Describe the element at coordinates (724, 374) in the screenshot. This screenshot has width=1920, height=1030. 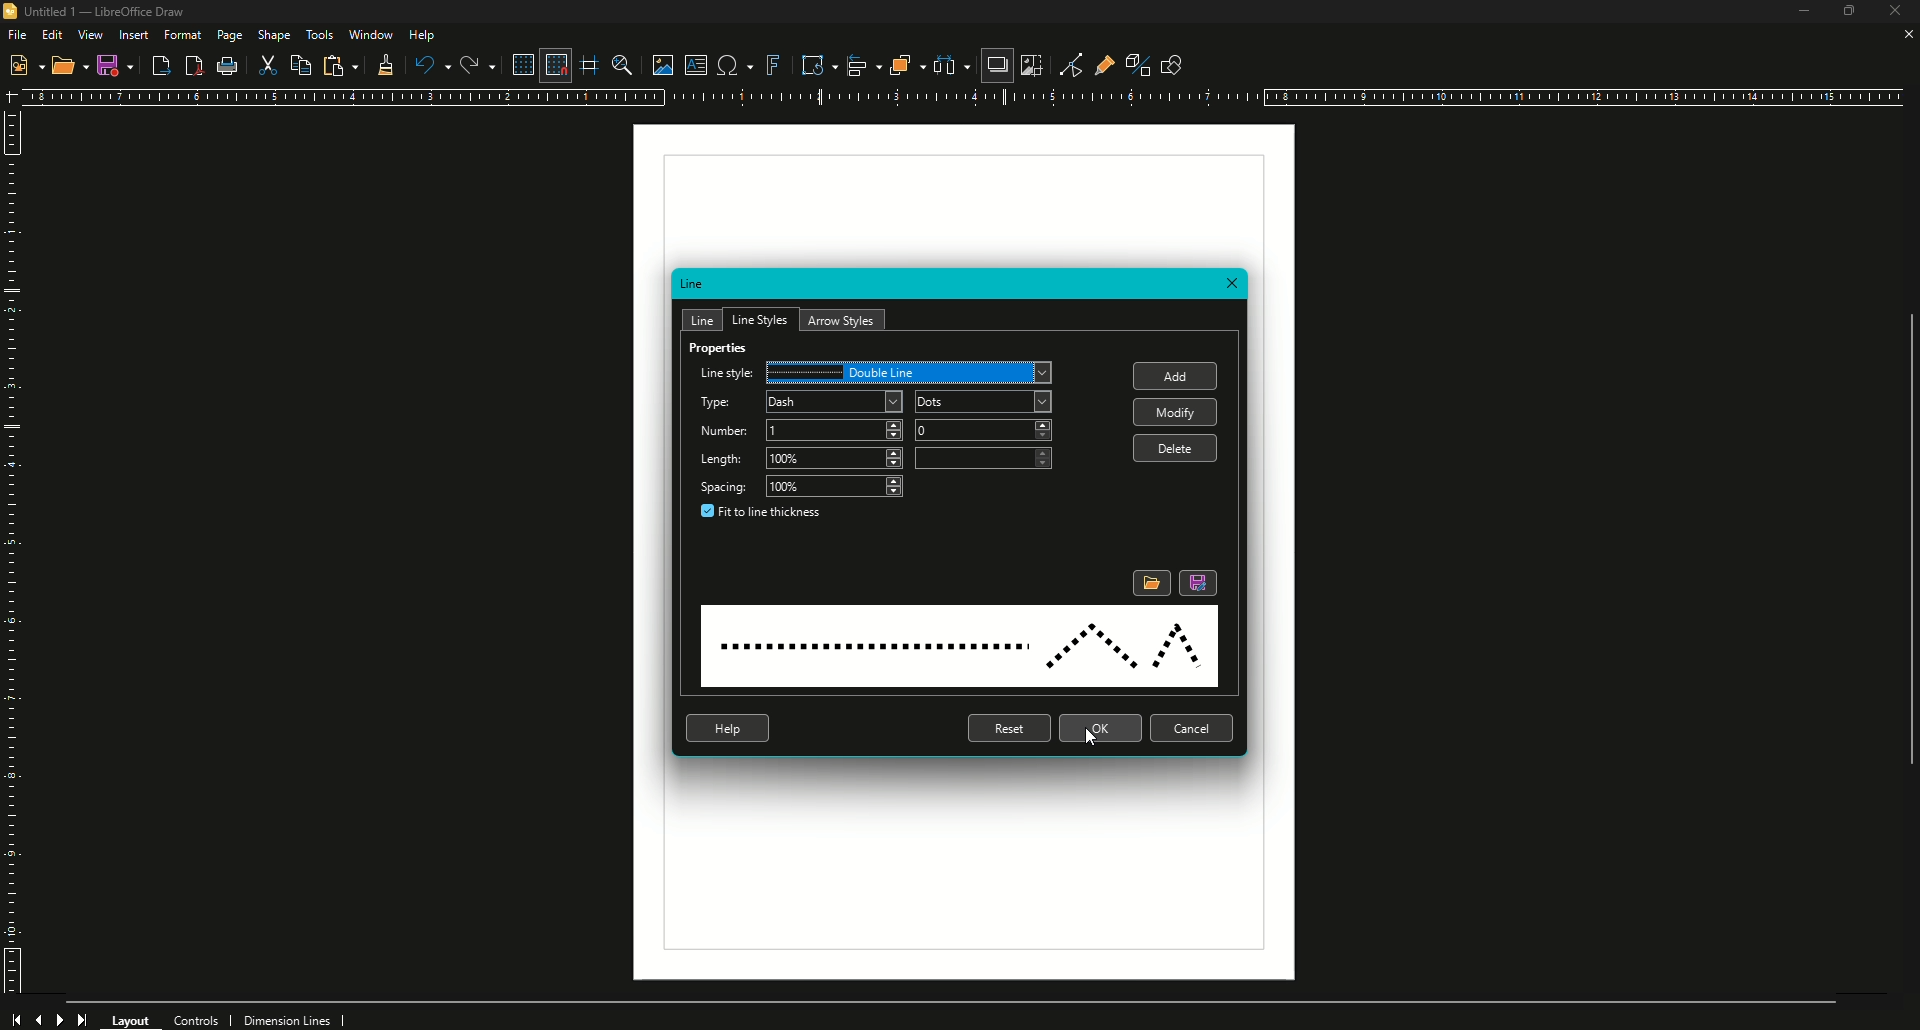
I see `Line Style` at that location.